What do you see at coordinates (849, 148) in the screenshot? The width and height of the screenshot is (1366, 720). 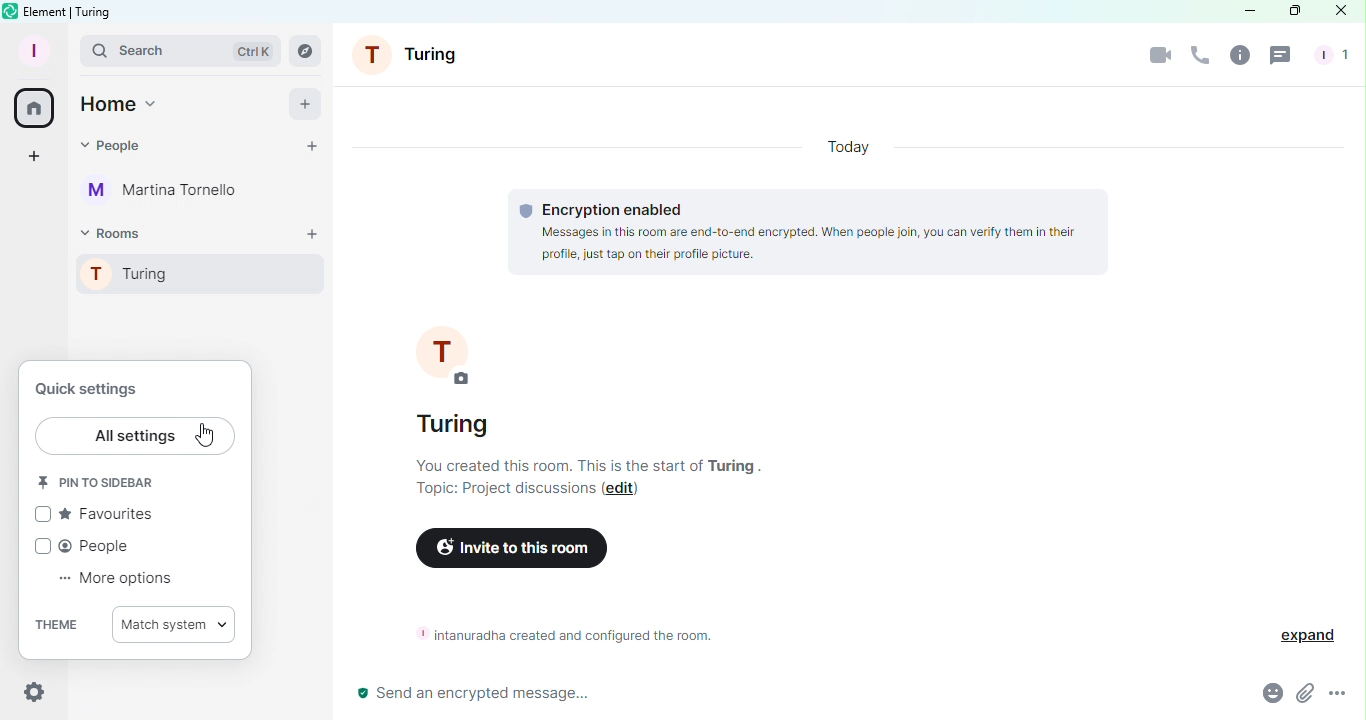 I see `Today` at bounding box center [849, 148].